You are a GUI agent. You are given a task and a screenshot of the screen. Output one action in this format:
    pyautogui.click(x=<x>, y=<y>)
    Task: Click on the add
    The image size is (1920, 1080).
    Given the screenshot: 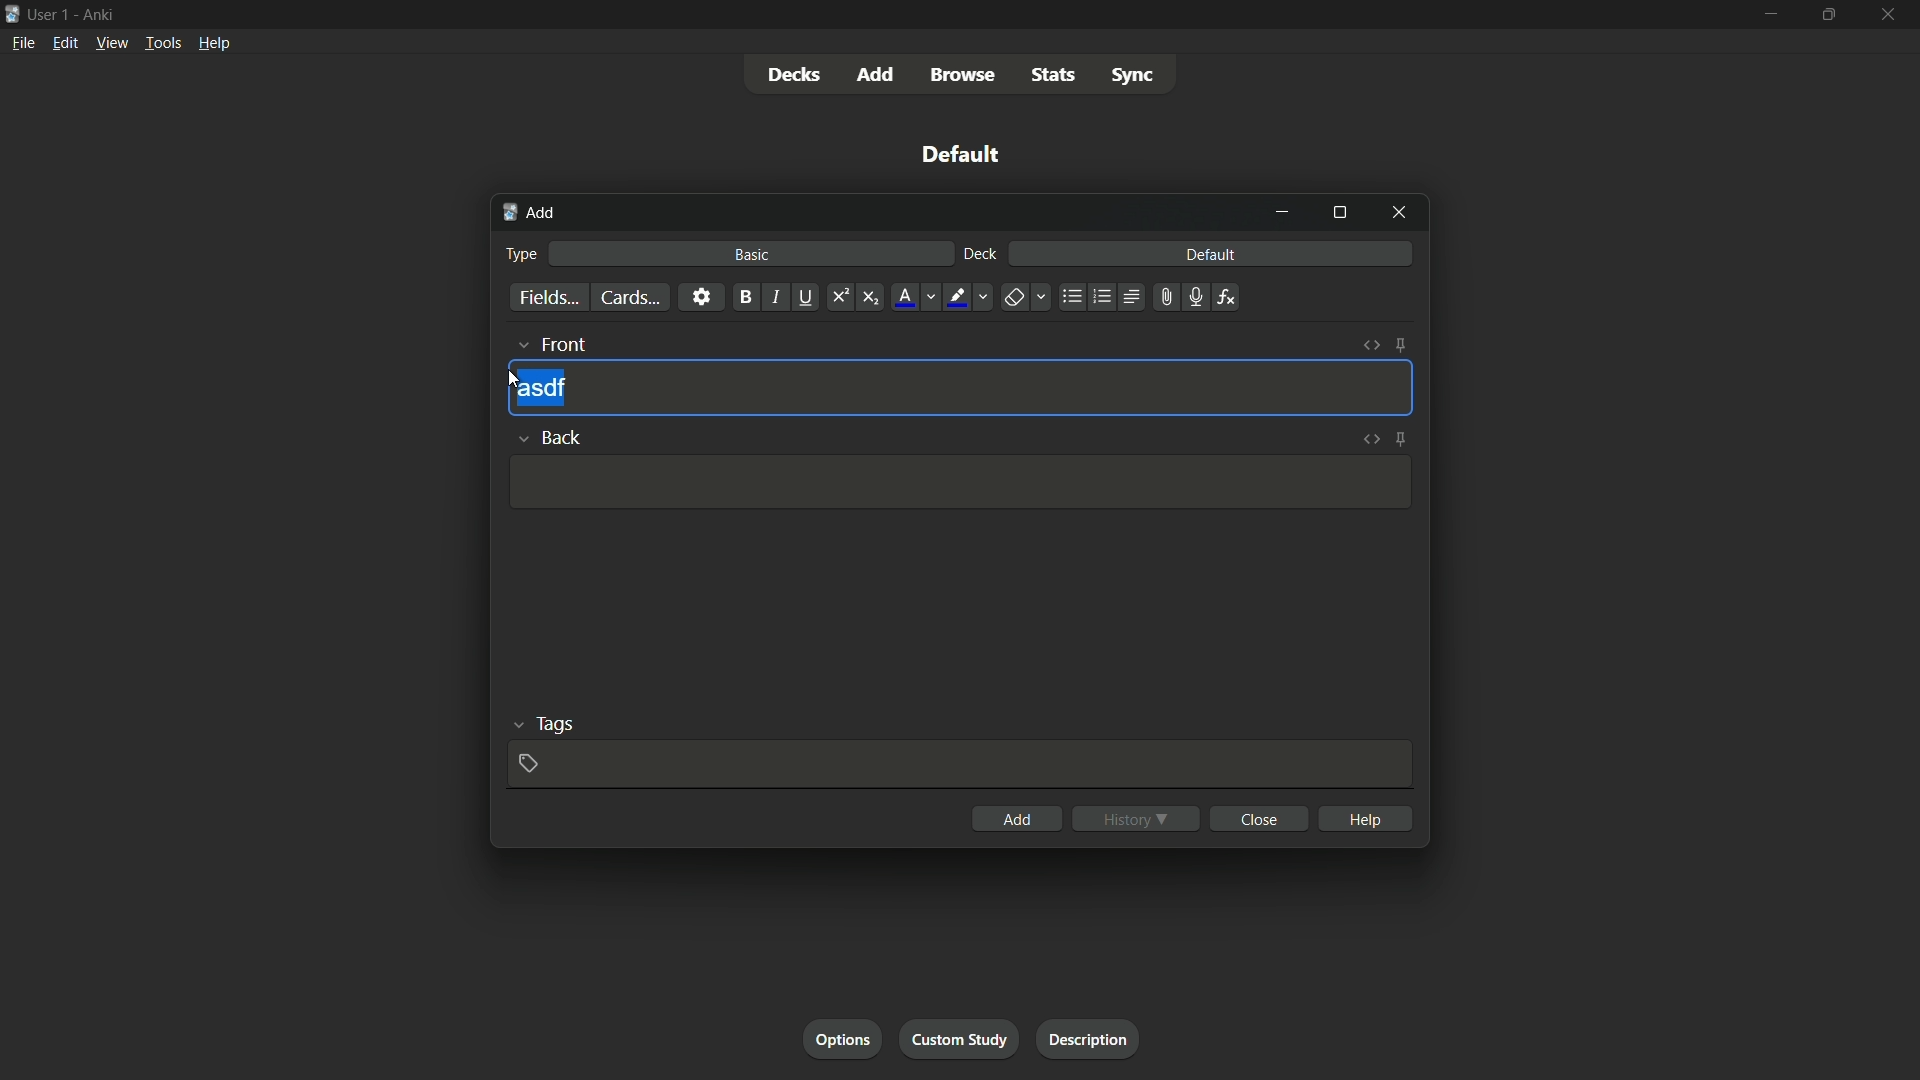 What is the action you would take?
    pyautogui.click(x=877, y=73)
    